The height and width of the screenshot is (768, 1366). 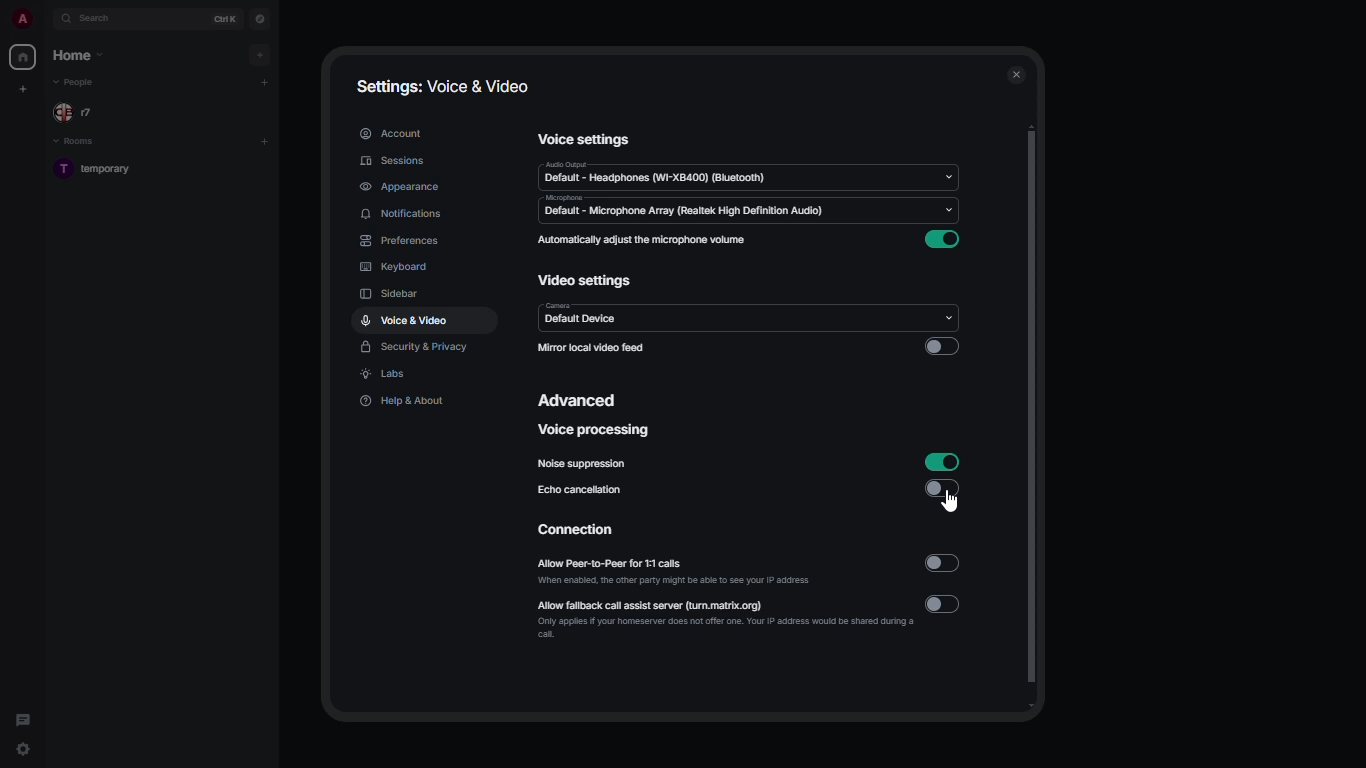 I want to click on threads, so click(x=24, y=718).